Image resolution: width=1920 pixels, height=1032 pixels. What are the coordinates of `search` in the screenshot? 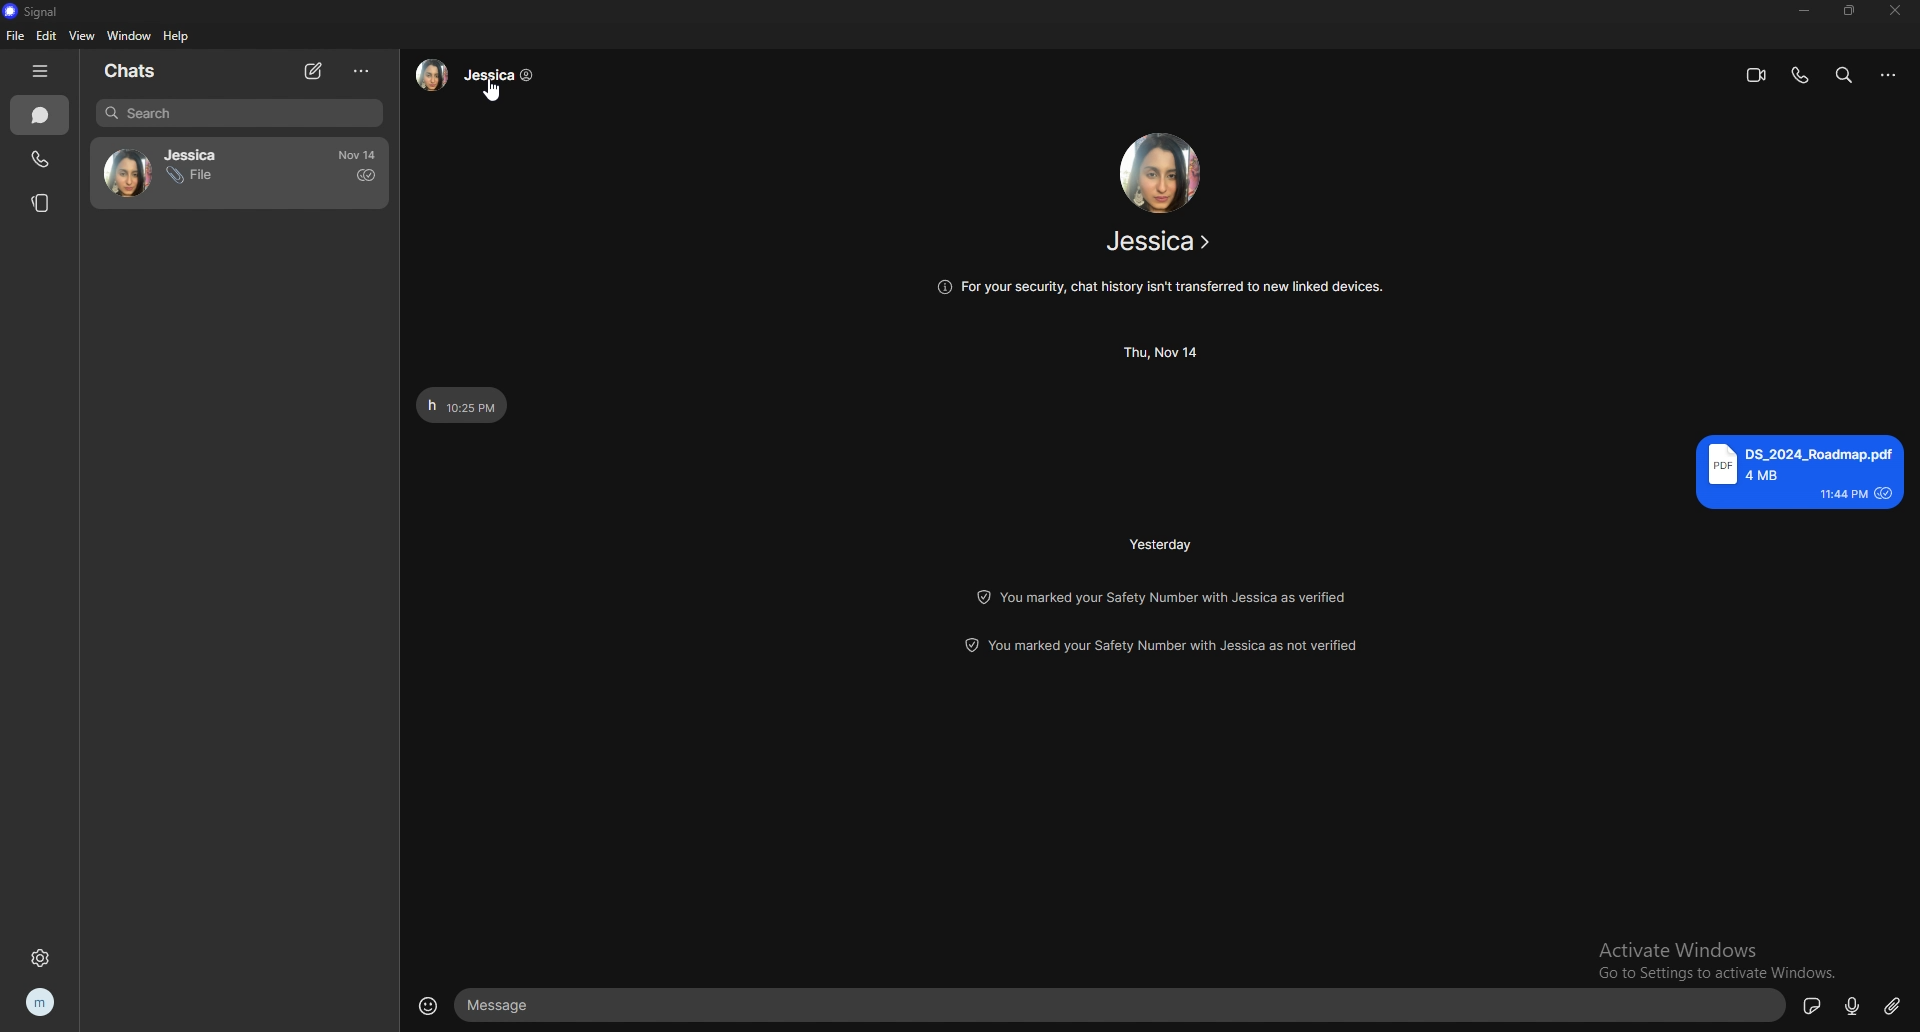 It's located at (1850, 74).